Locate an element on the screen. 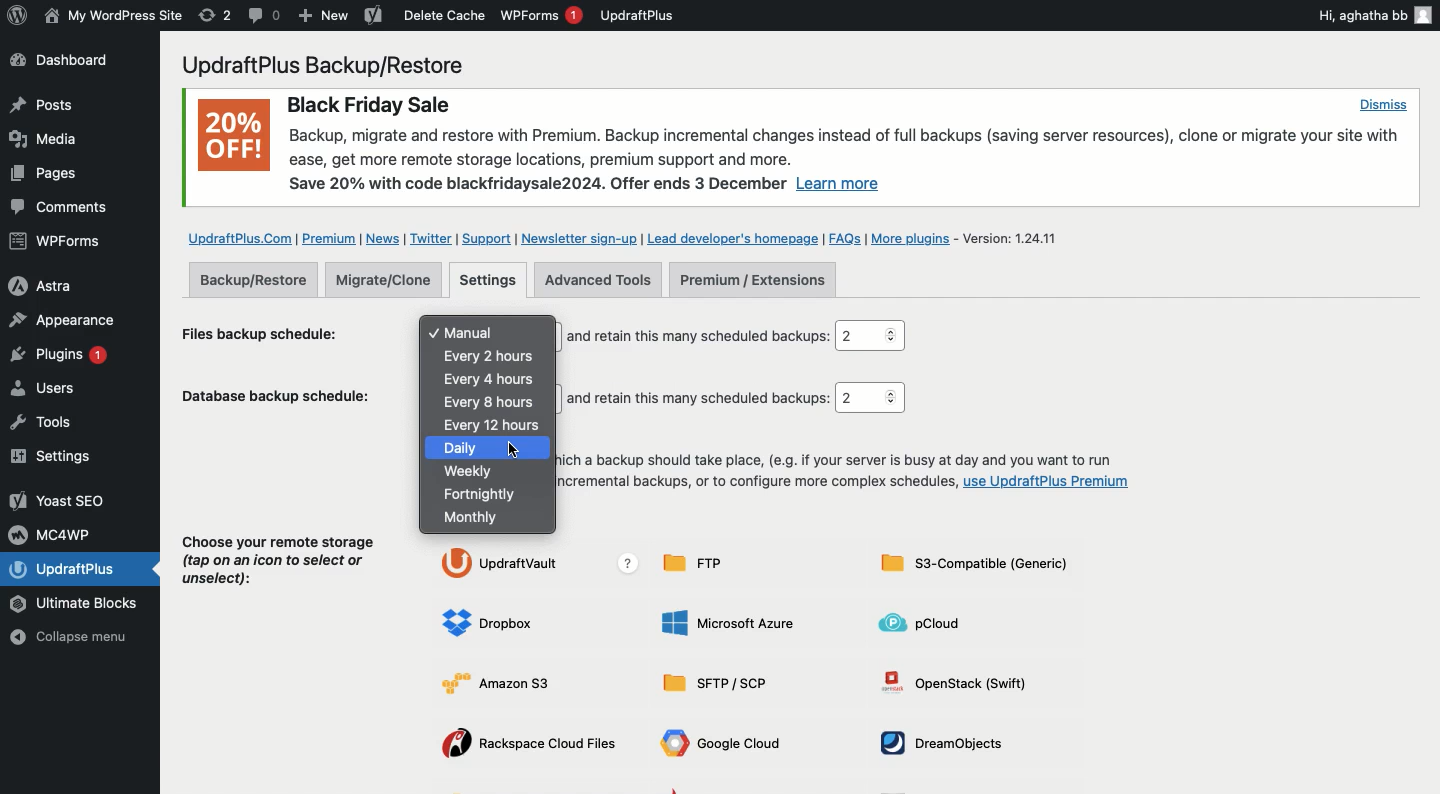 The image size is (1440, 794). Comments is located at coordinates (62, 208).